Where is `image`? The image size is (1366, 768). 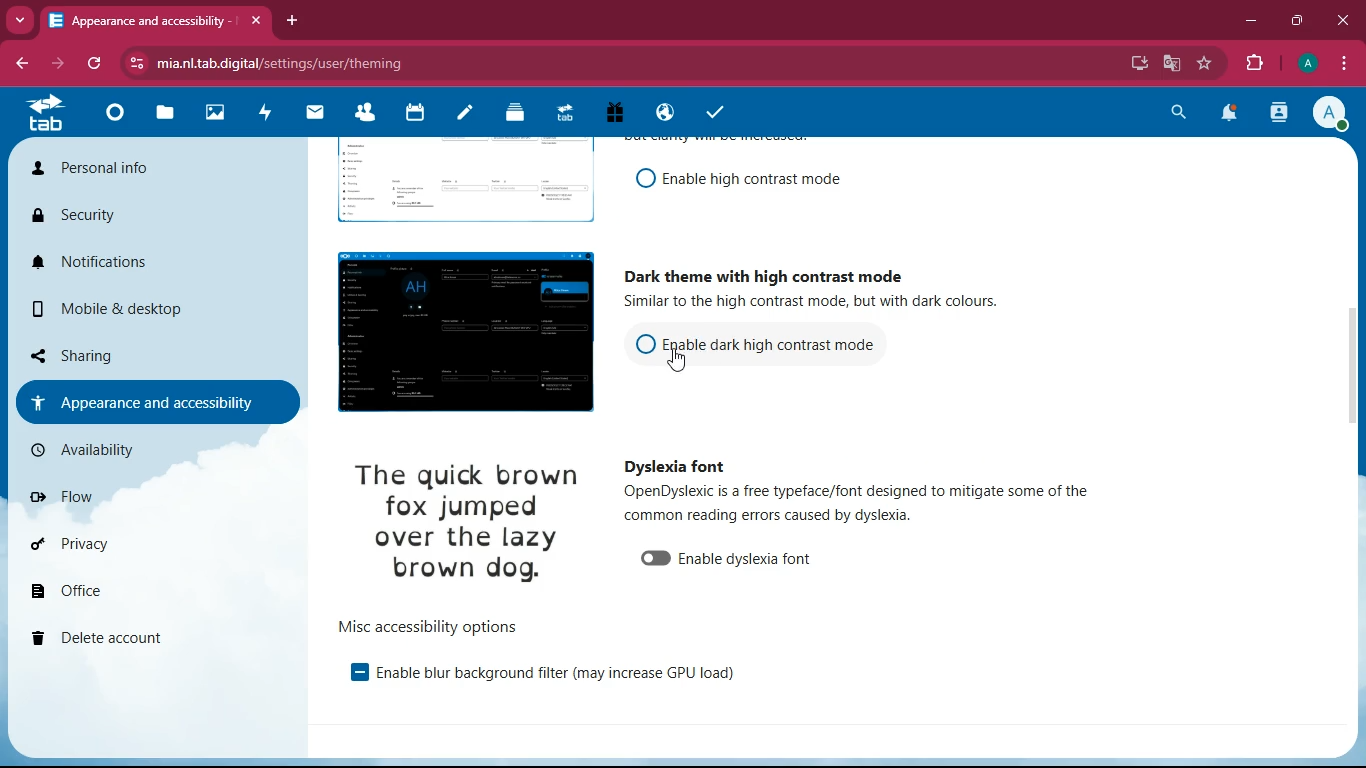 image is located at coordinates (458, 333).